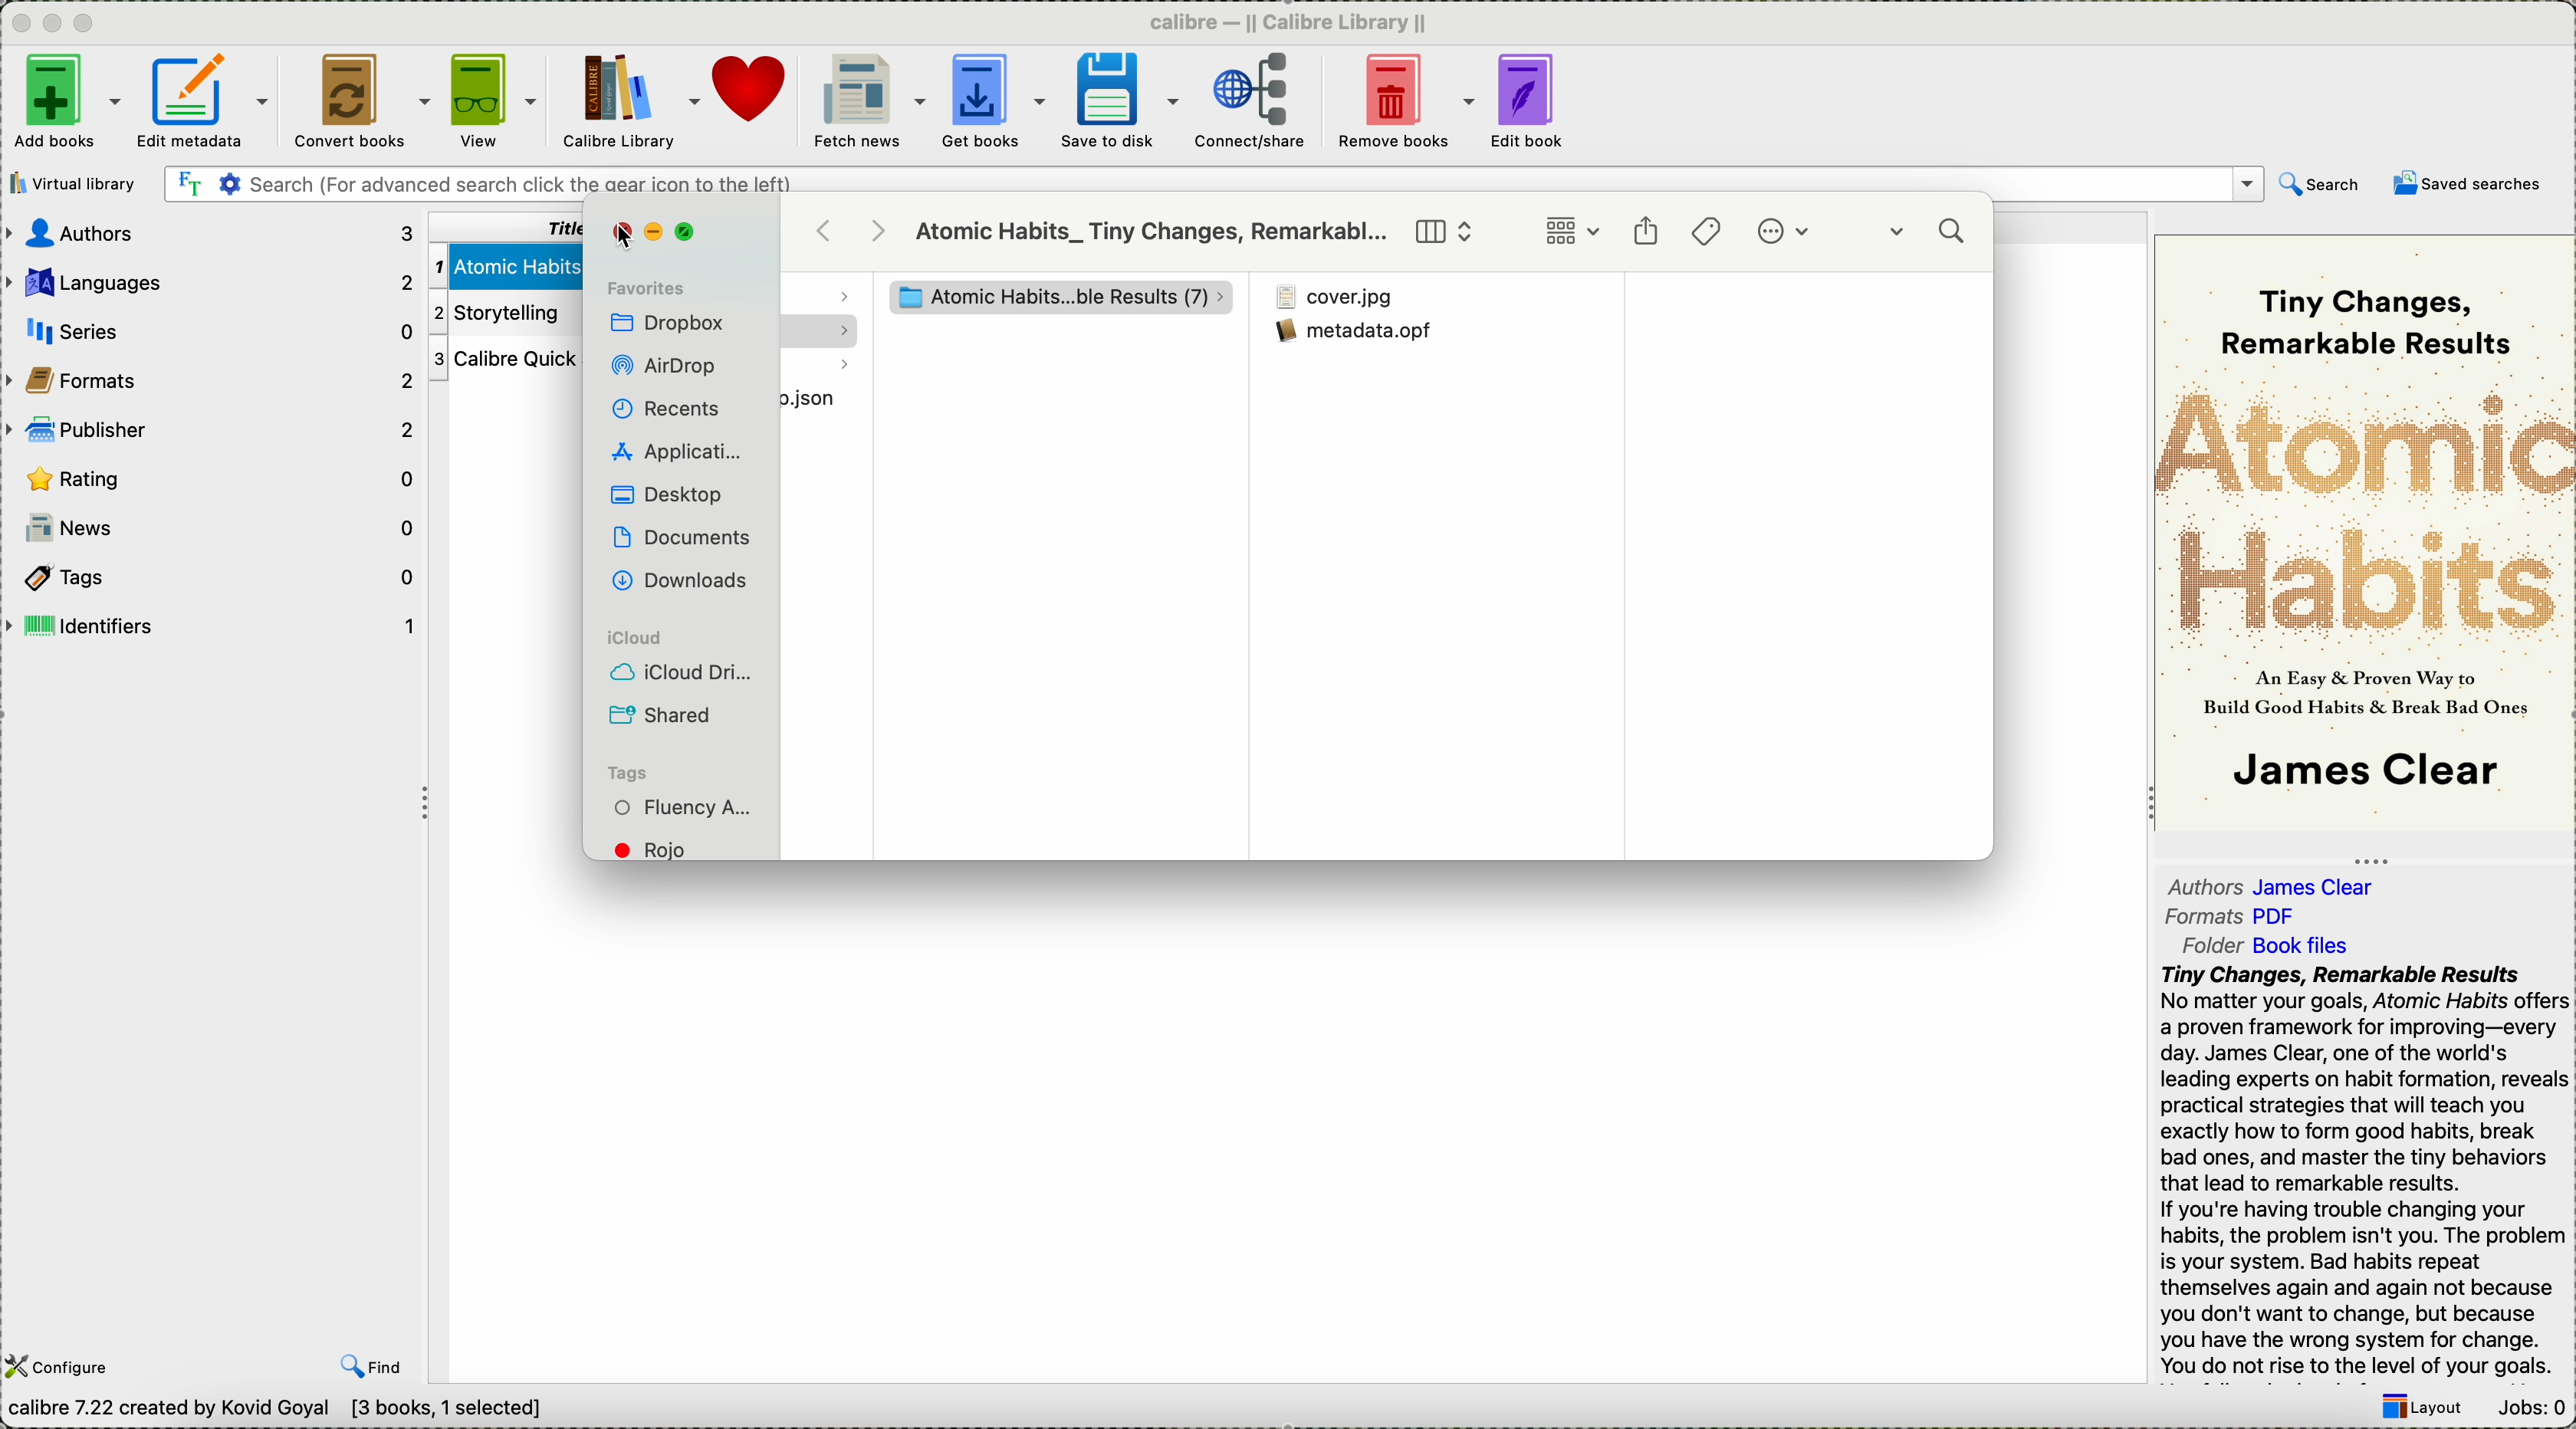 This screenshot has width=2576, height=1429. I want to click on Applications, so click(674, 449).